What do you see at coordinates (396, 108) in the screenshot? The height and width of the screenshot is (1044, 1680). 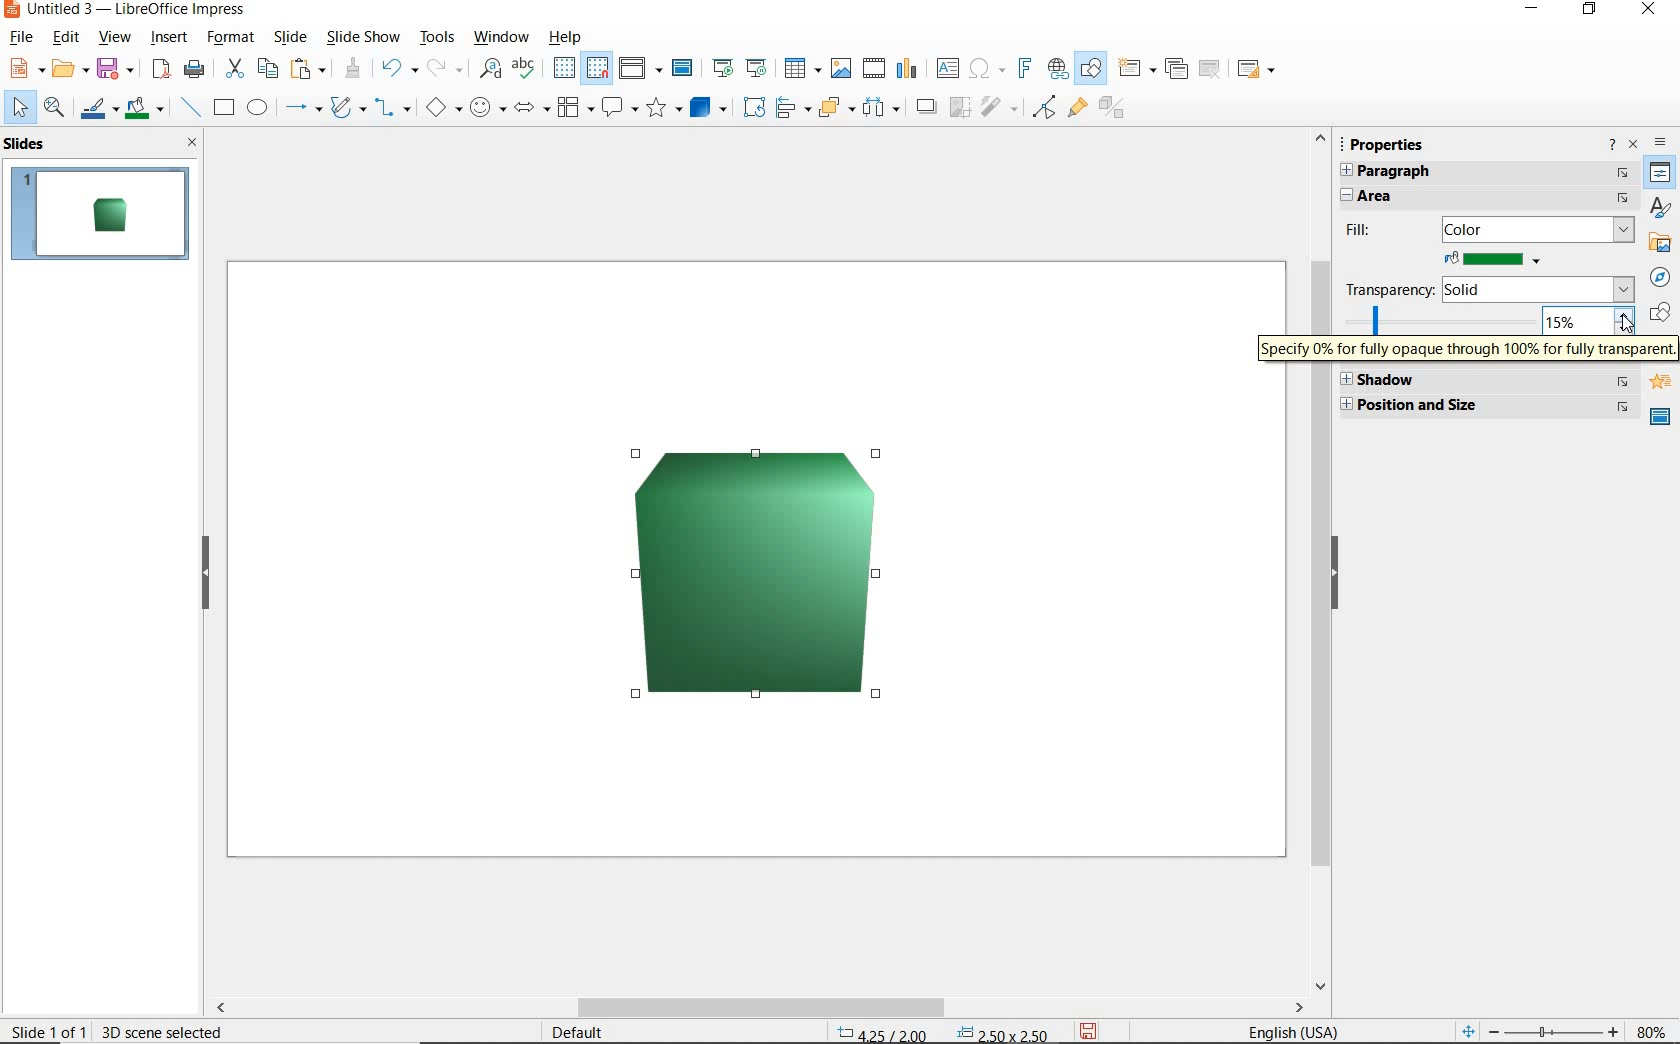 I see `connectors` at bounding box center [396, 108].